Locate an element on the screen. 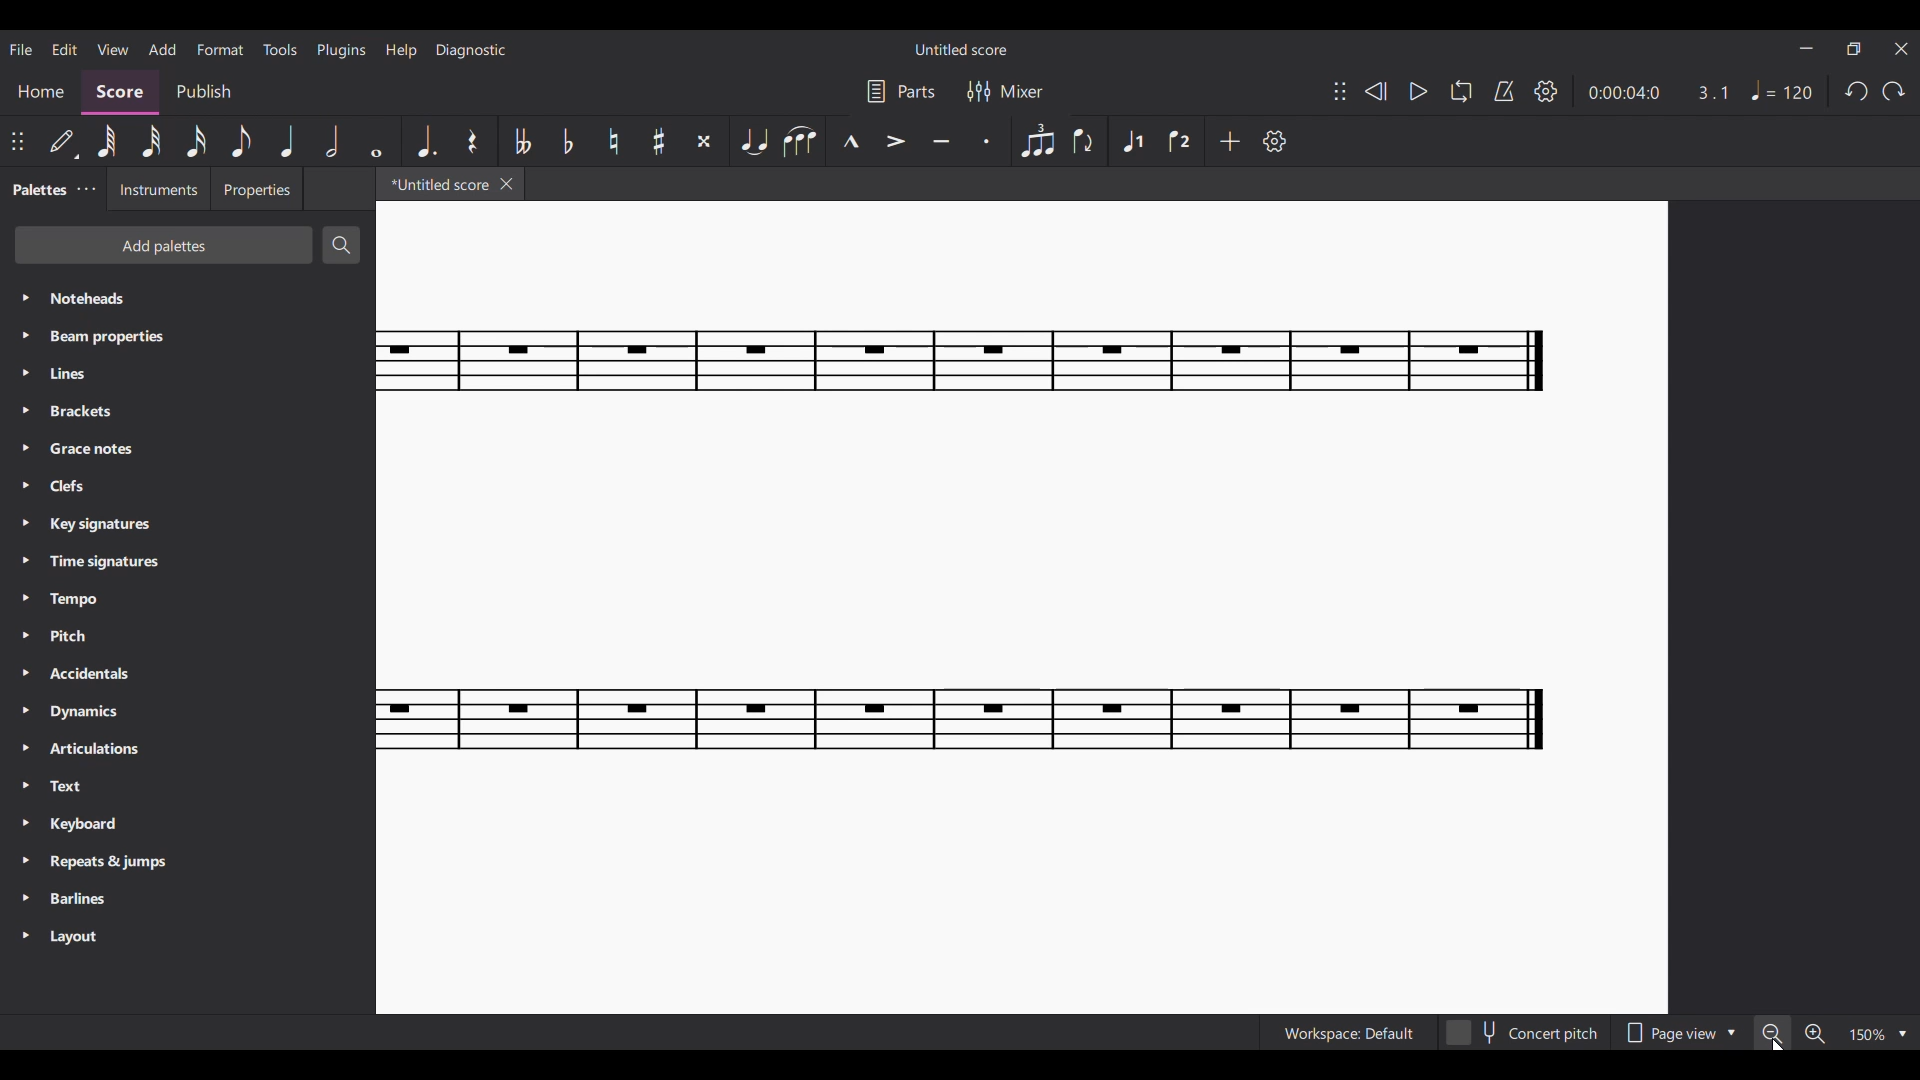 Image resolution: width=1920 pixels, height=1080 pixels. Change position  is located at coordinates (17, 141).